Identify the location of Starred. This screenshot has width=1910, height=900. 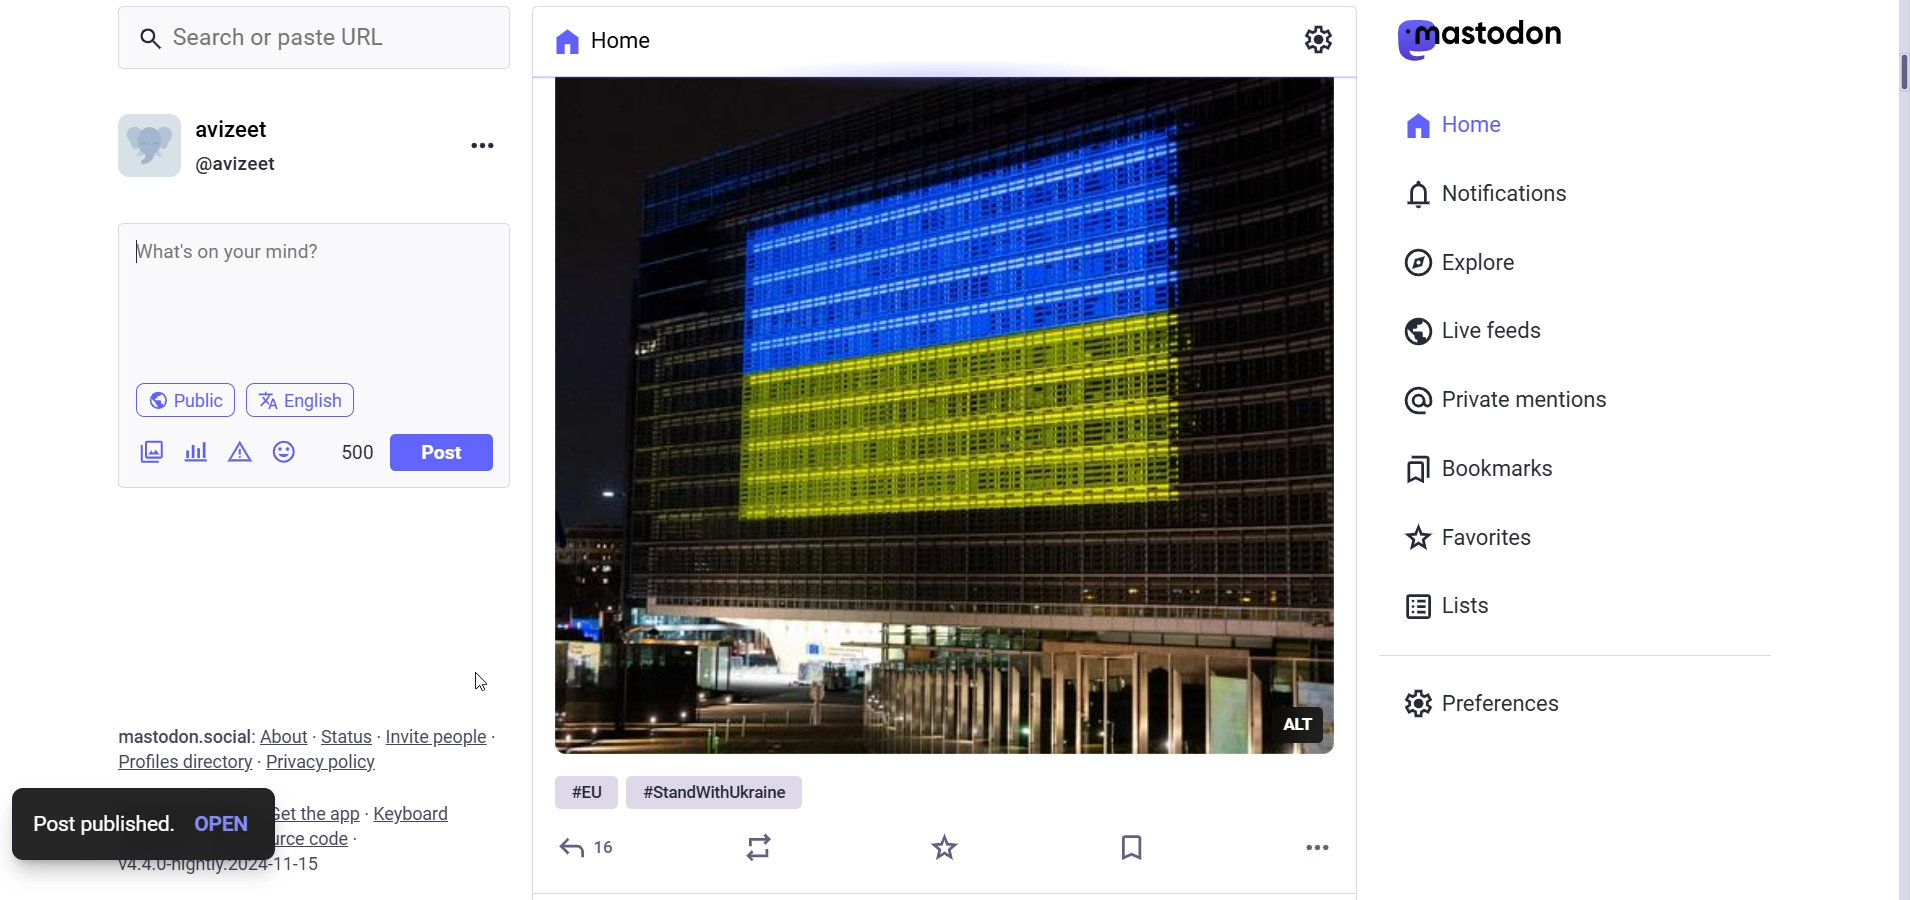
(946, 850).